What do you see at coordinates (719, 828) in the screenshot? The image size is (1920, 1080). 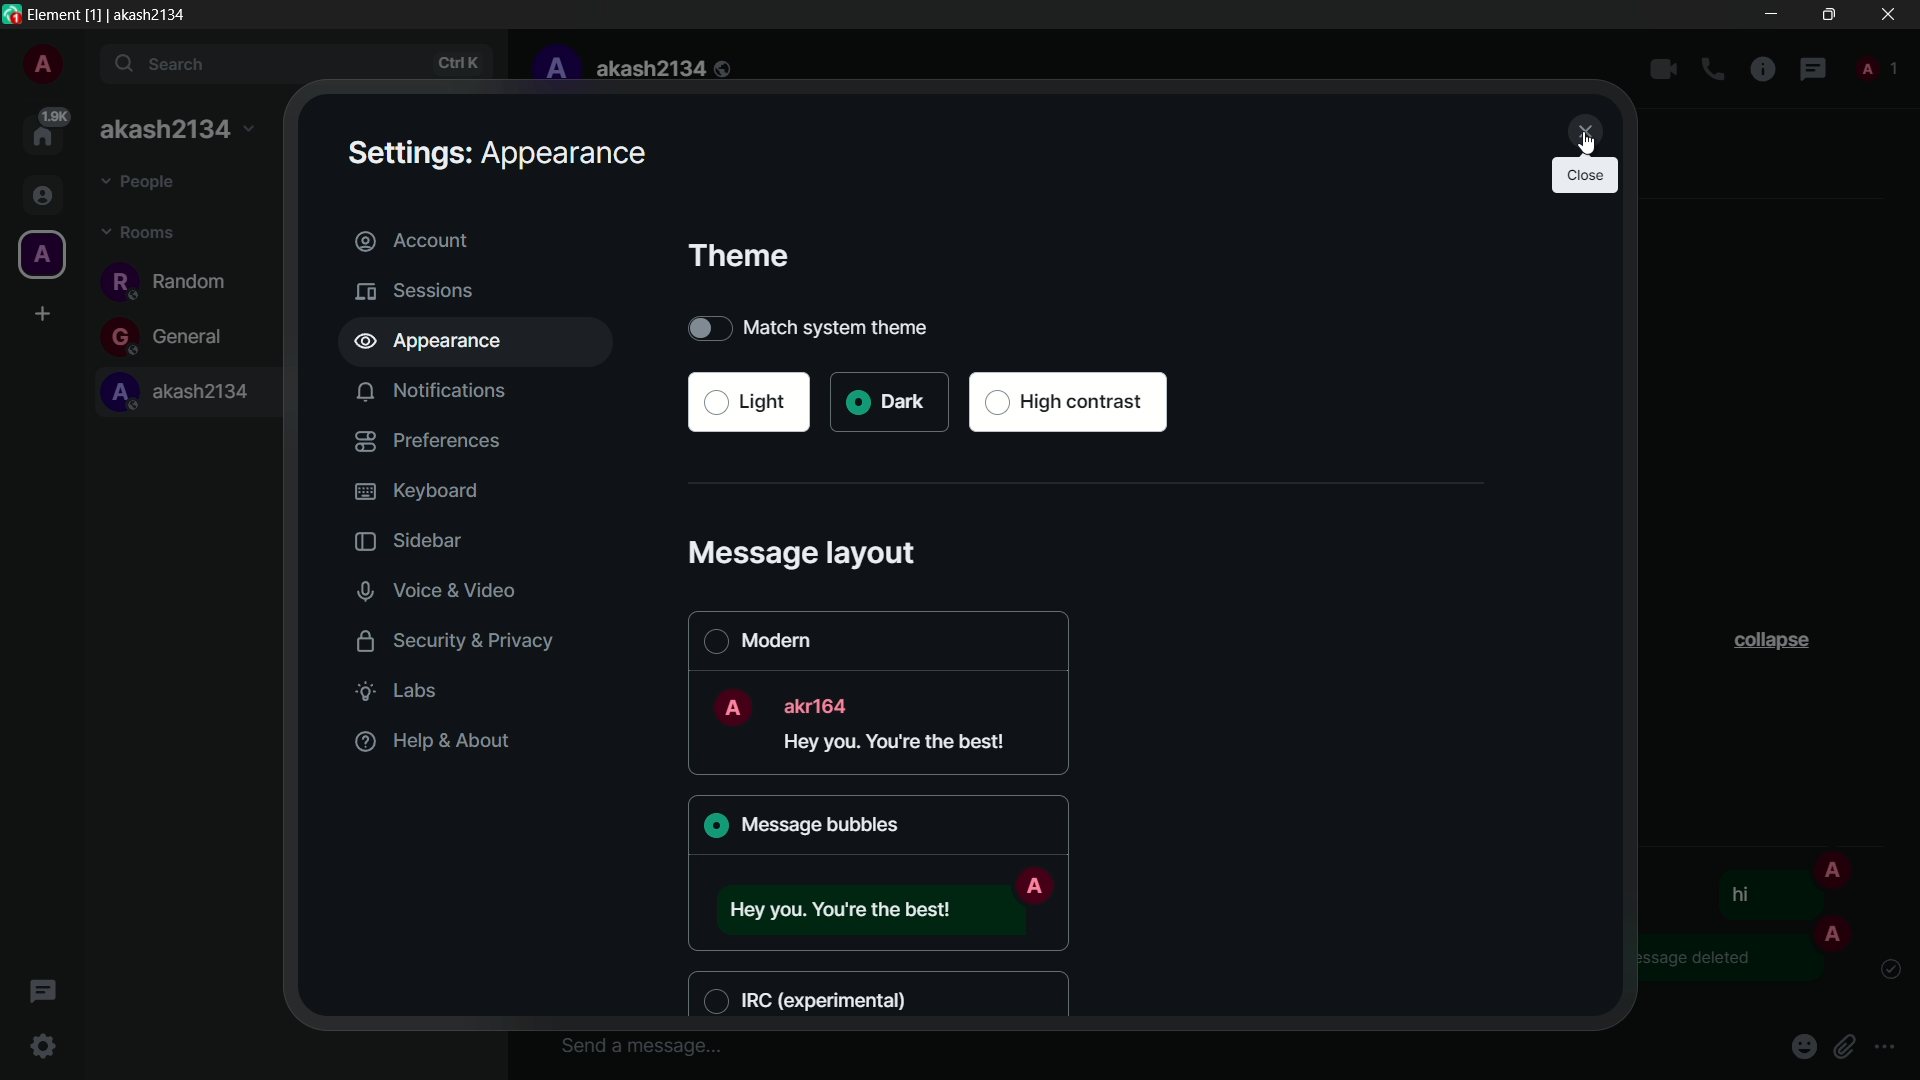 I see `applied` at bounding box center [719, 828].